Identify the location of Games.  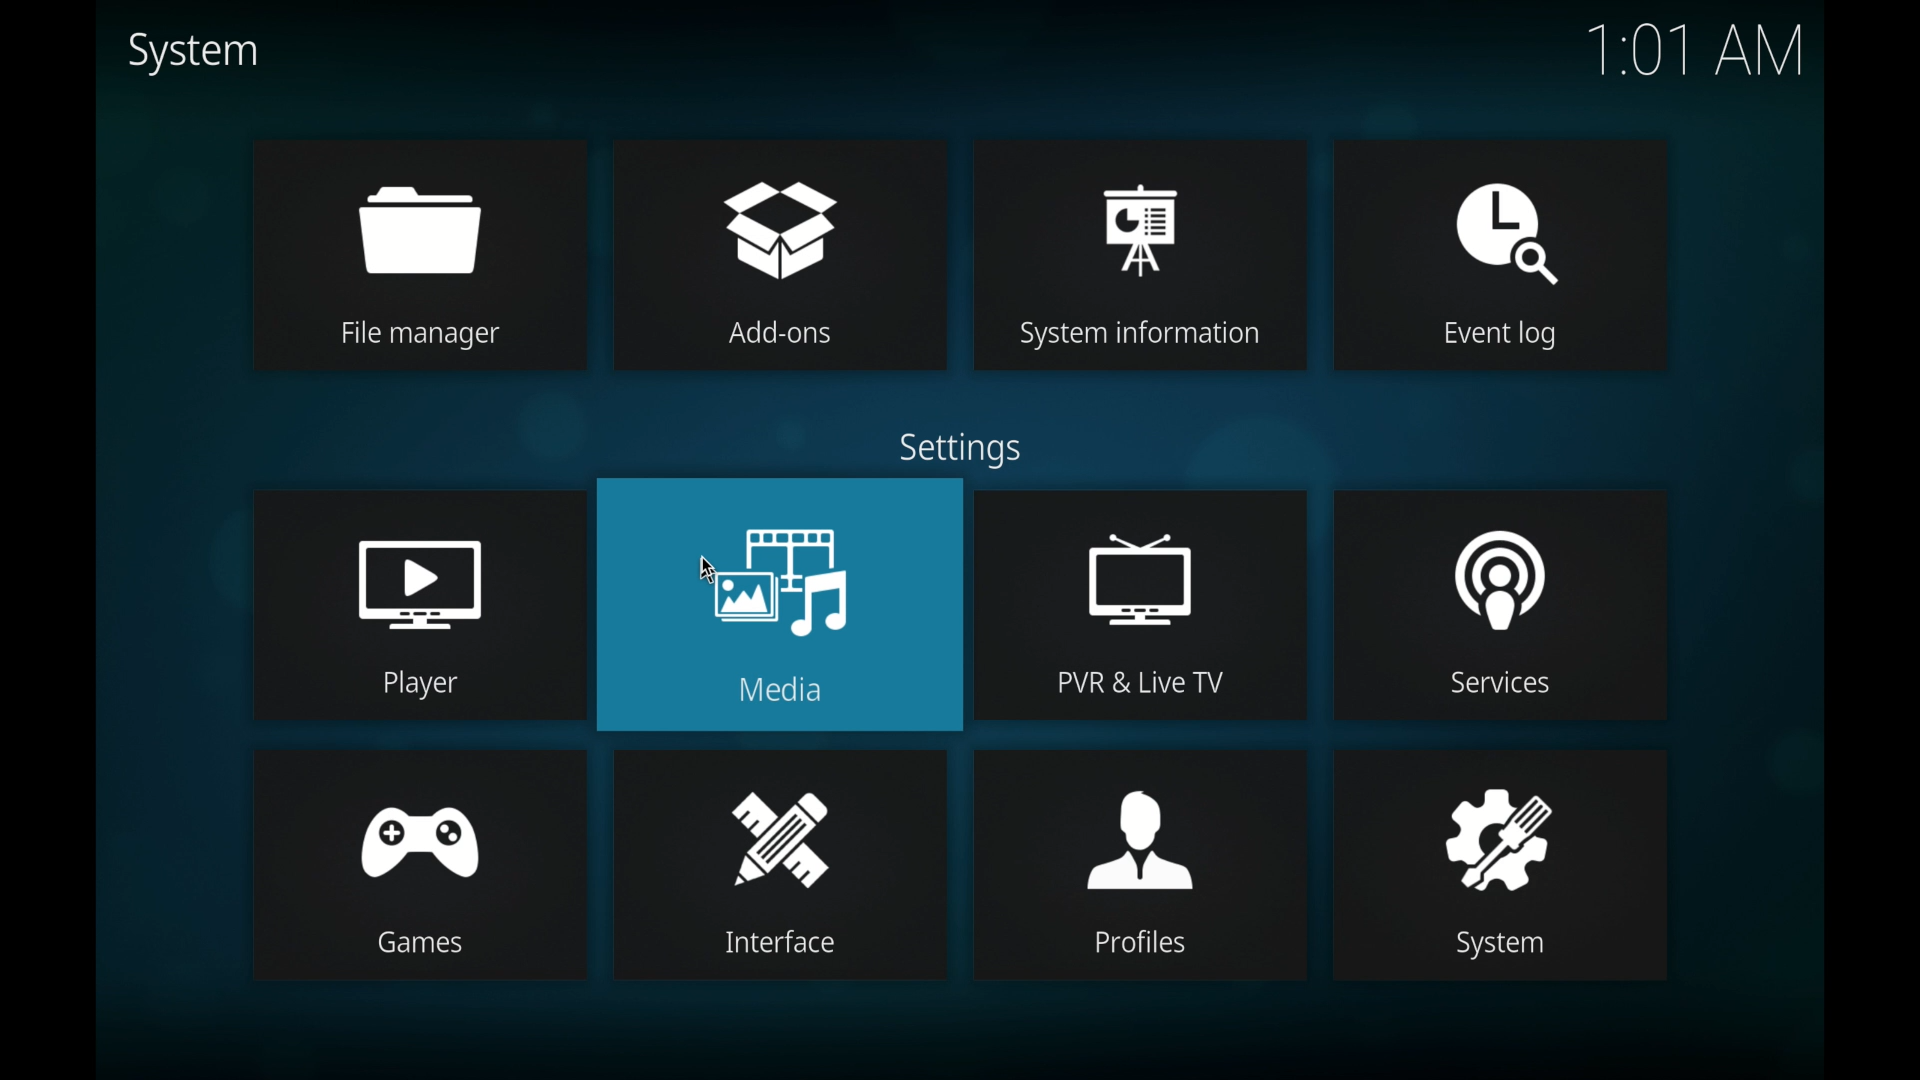
(425, 946).